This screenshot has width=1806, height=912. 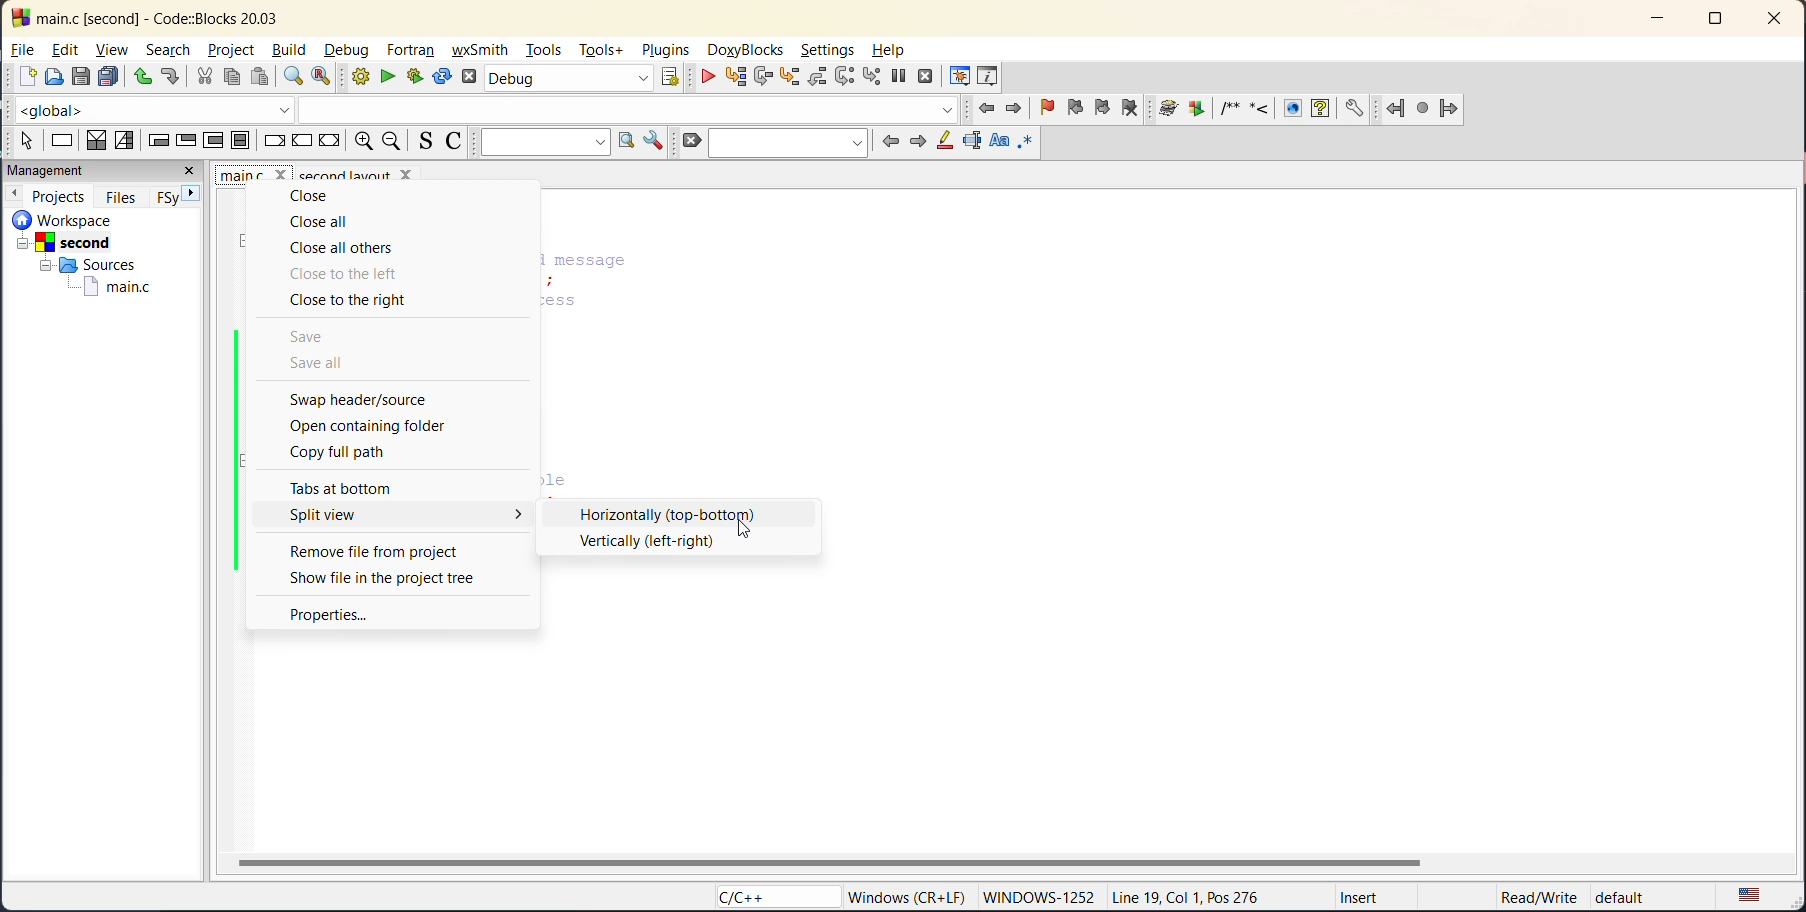 I want to click on file names, so click(x=251, y=175).